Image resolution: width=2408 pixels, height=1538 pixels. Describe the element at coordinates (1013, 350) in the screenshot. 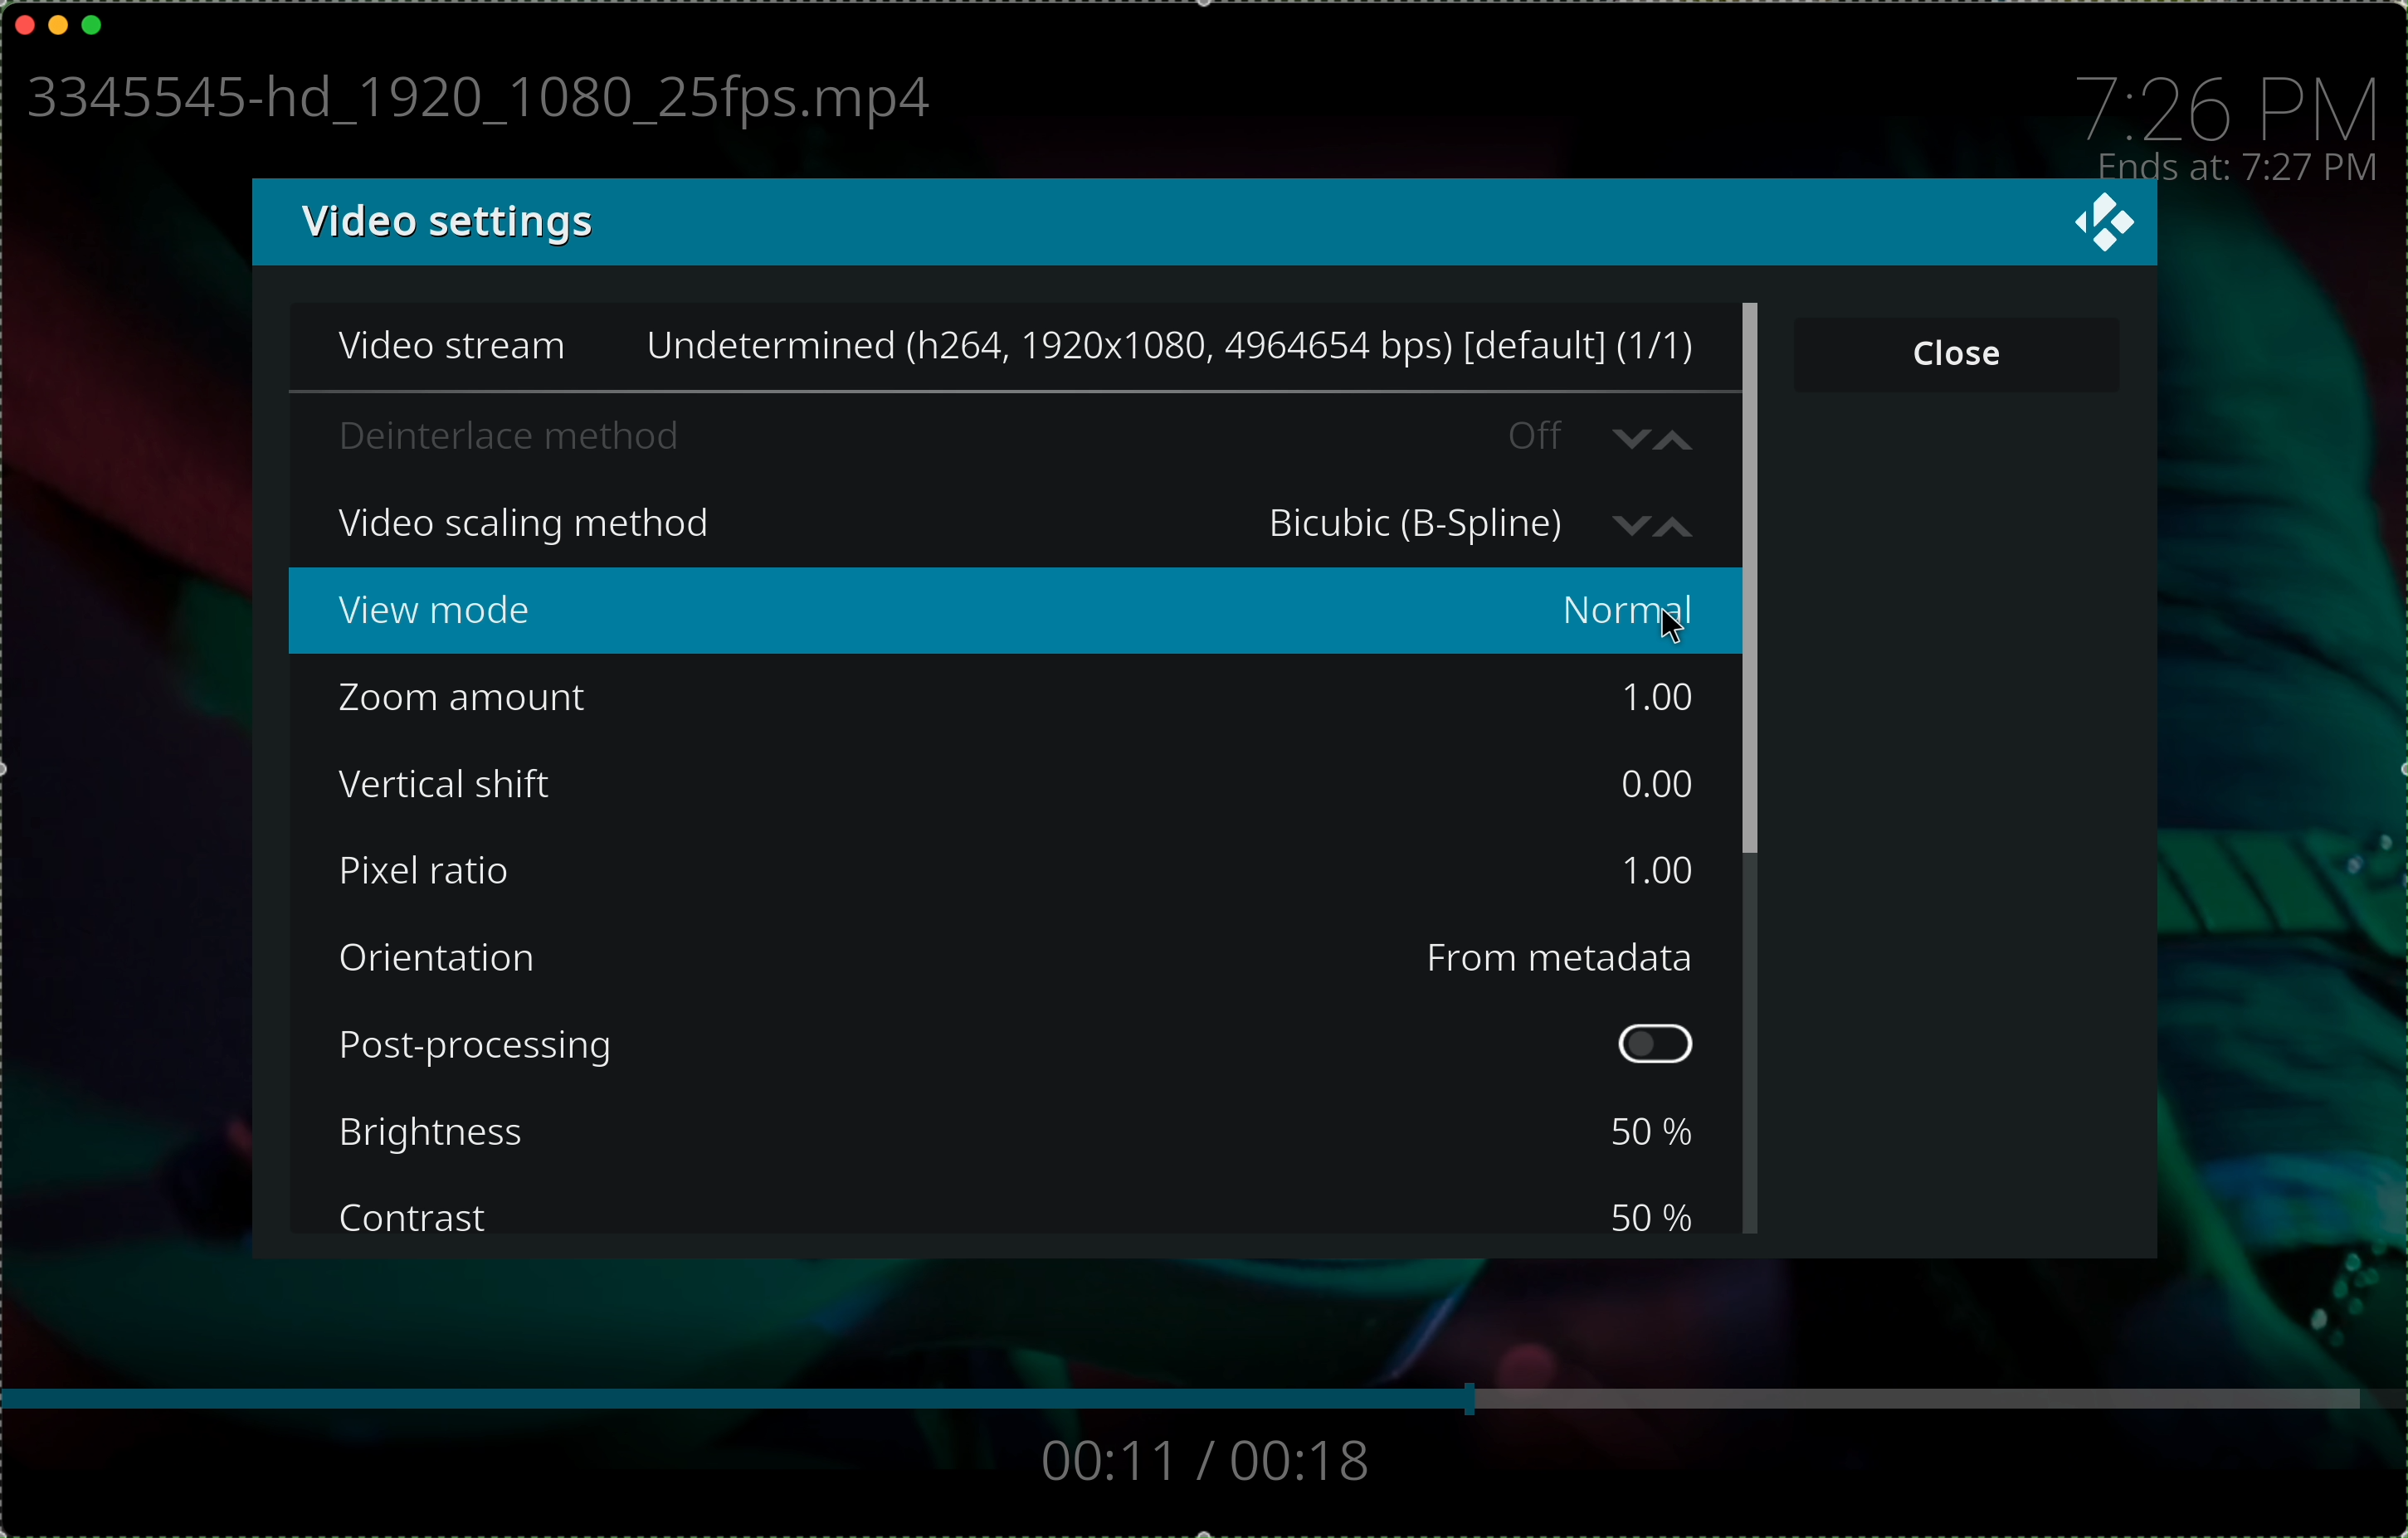

I see `video stream` at that location.